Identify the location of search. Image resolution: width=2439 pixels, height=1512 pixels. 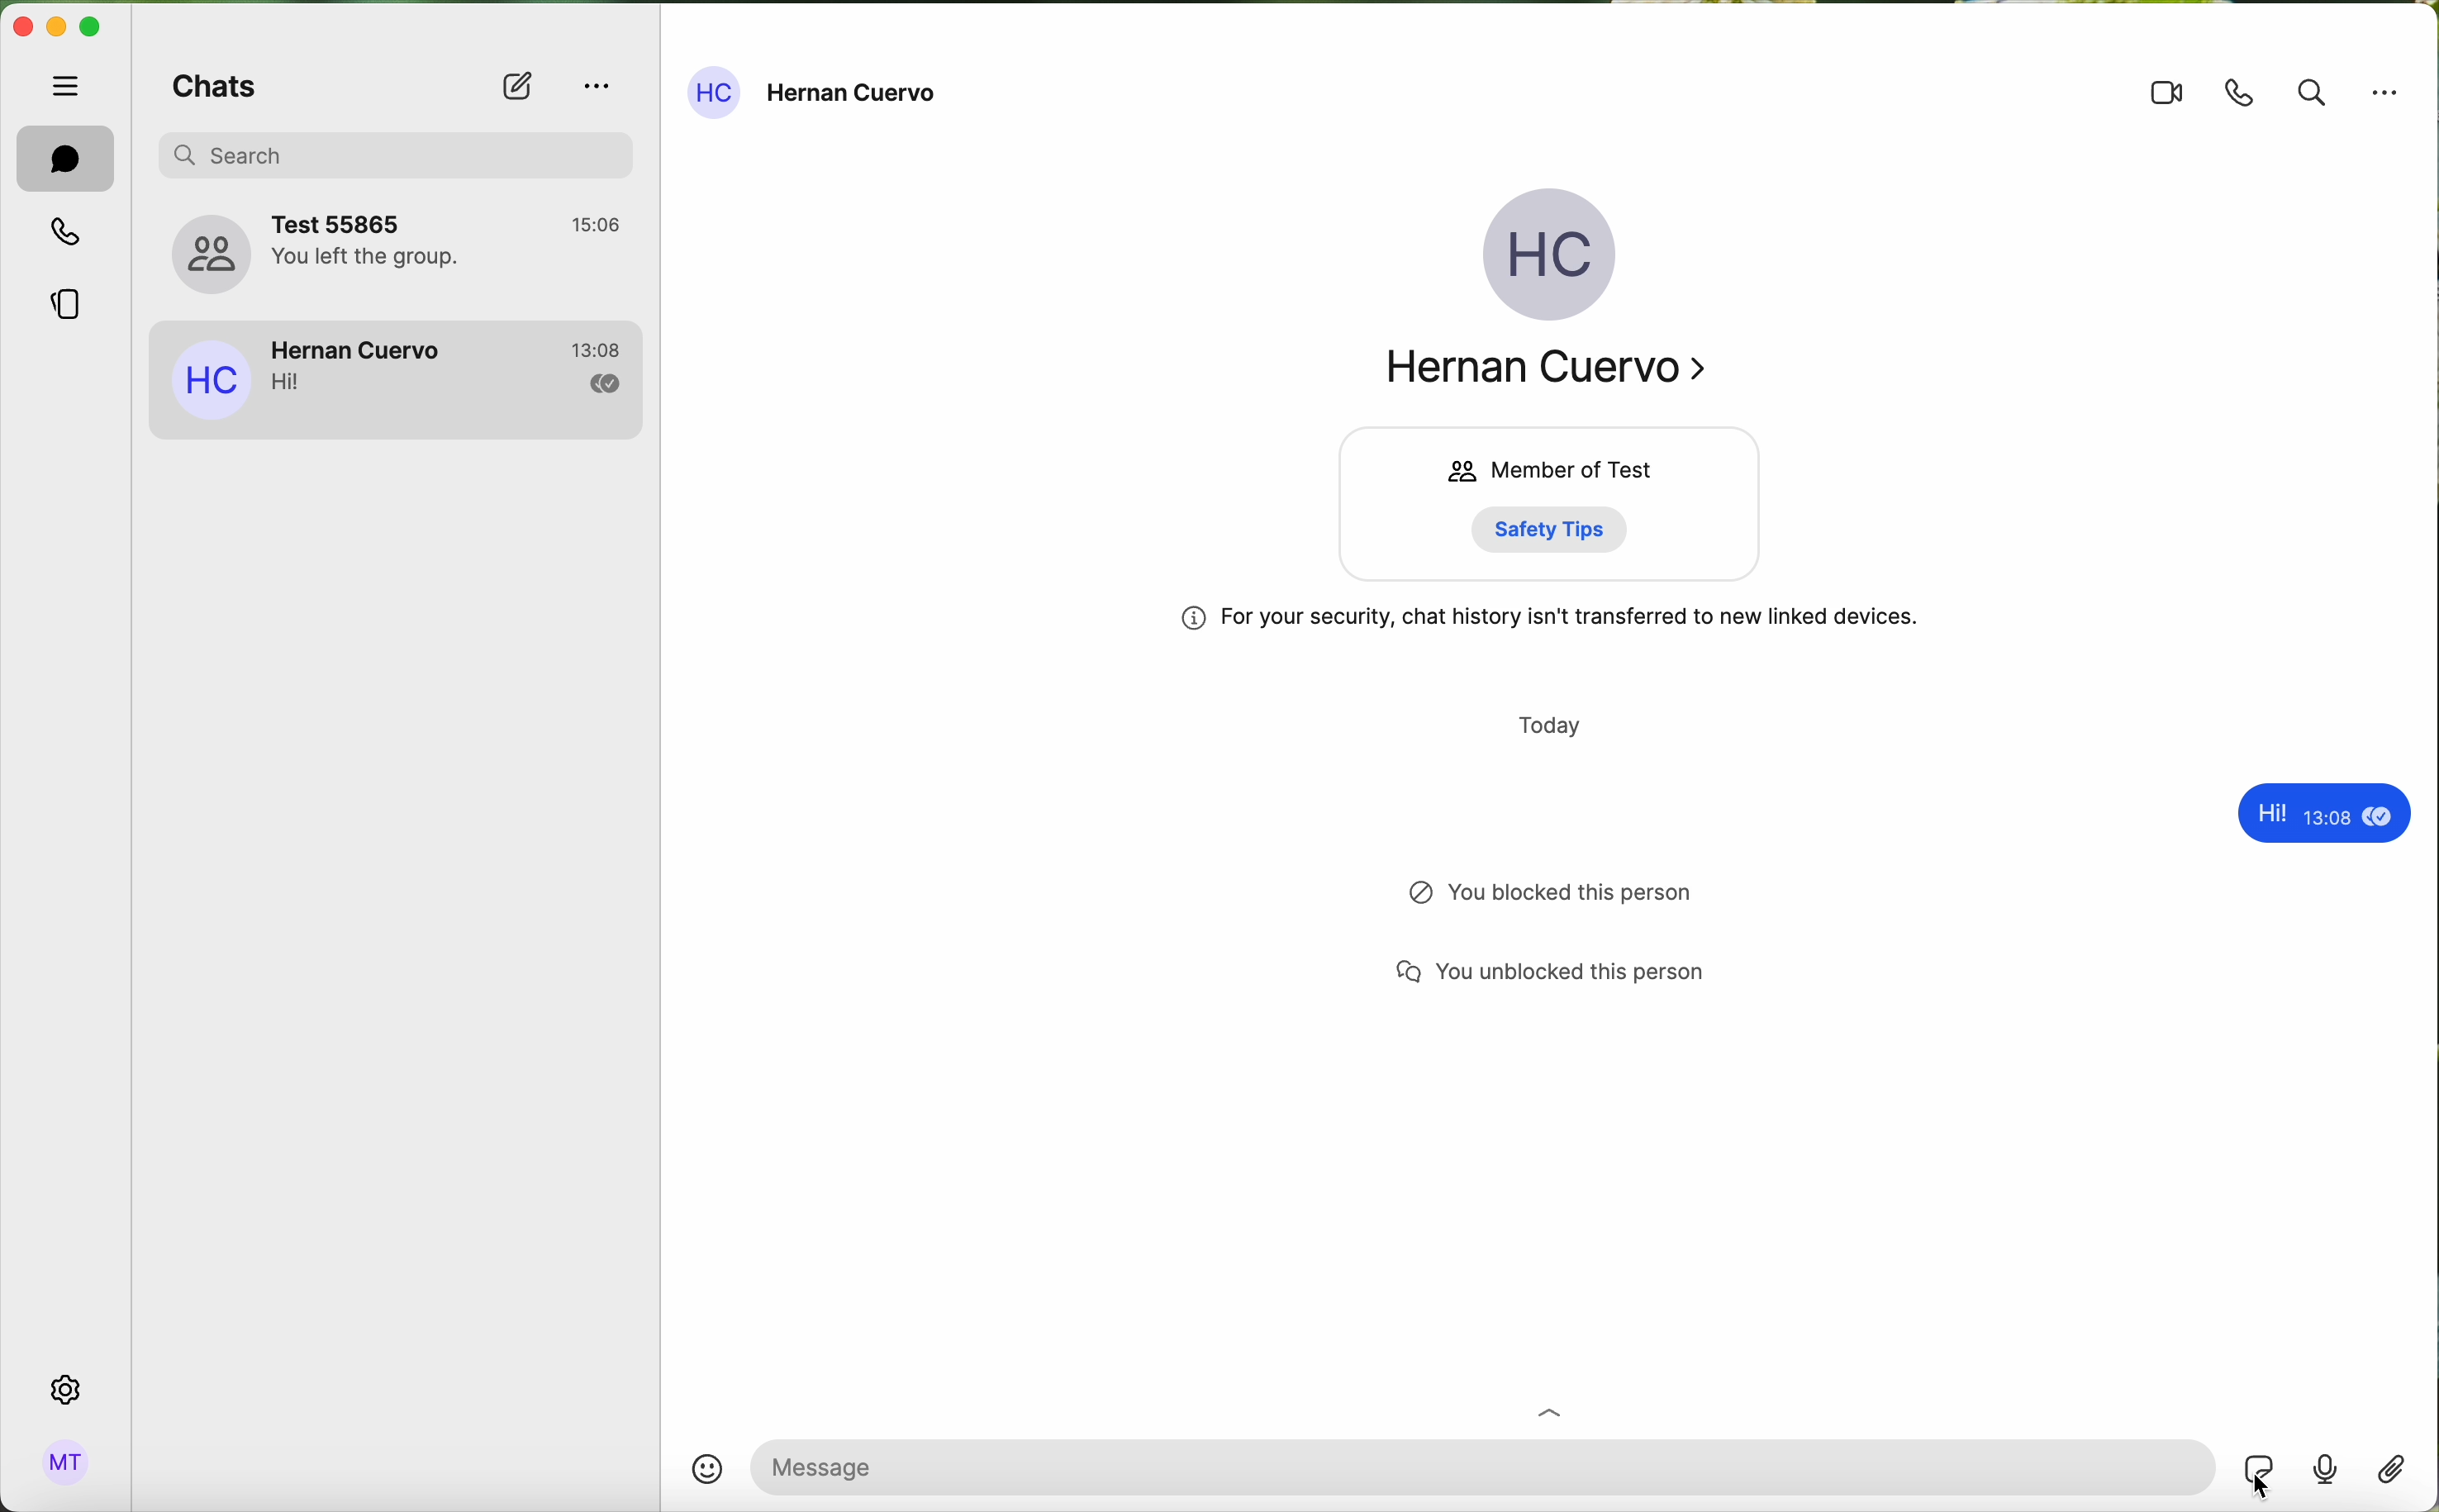
(2311, 92).